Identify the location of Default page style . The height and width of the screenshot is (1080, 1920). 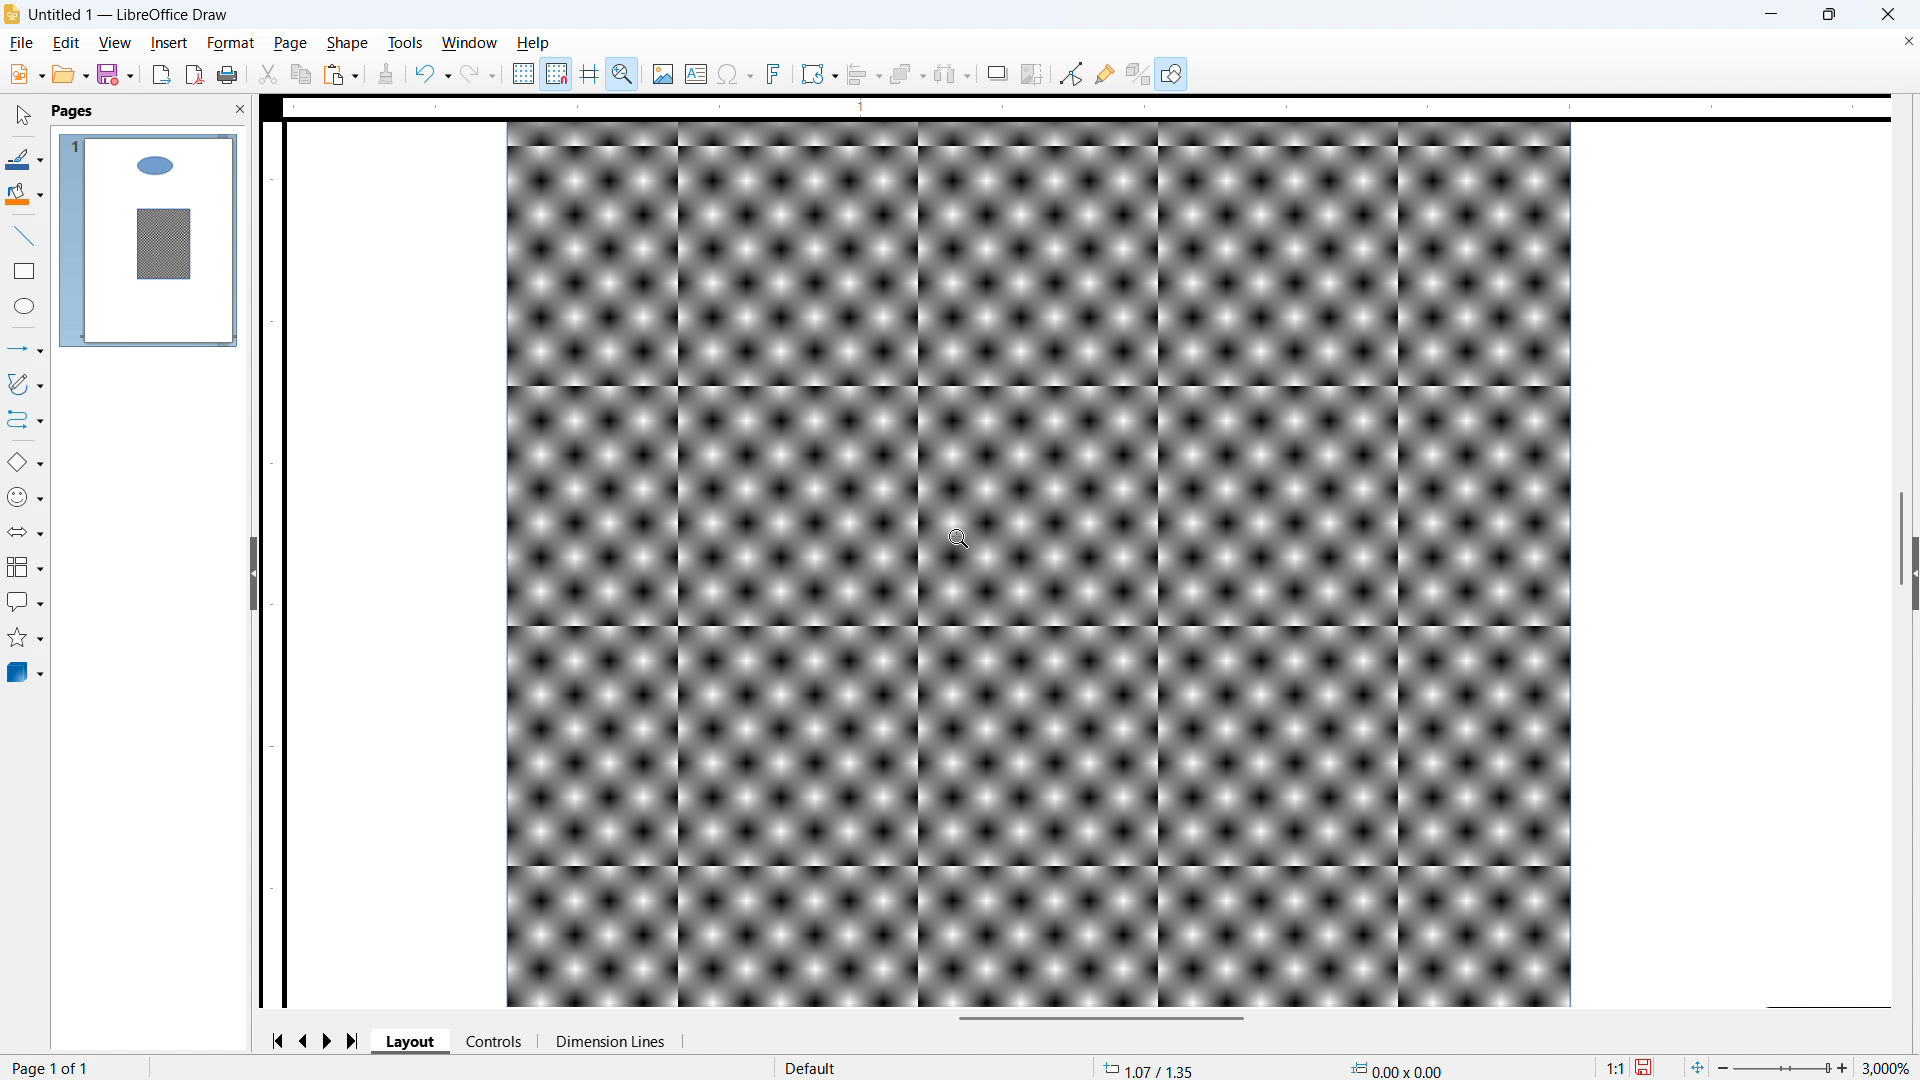
(812, 1066).